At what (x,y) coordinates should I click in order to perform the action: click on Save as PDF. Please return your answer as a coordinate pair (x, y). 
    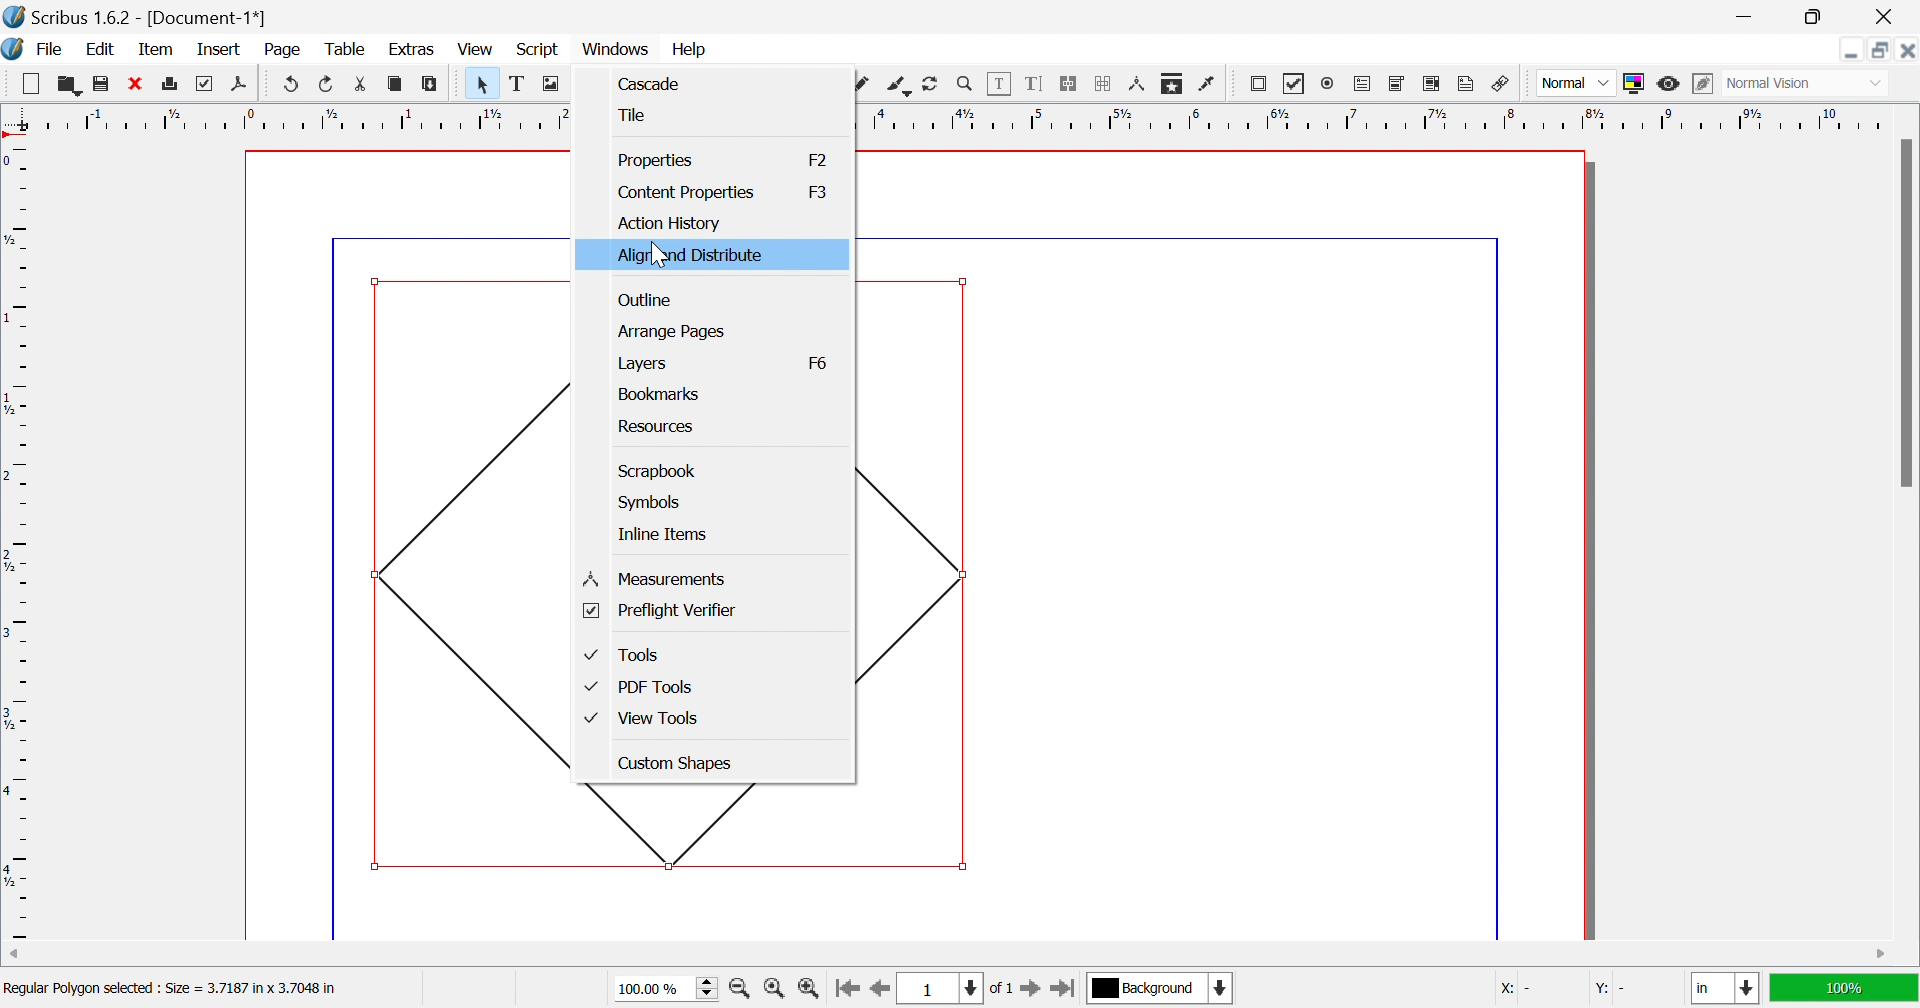
    Looking at the image, I should click on (244, 85).